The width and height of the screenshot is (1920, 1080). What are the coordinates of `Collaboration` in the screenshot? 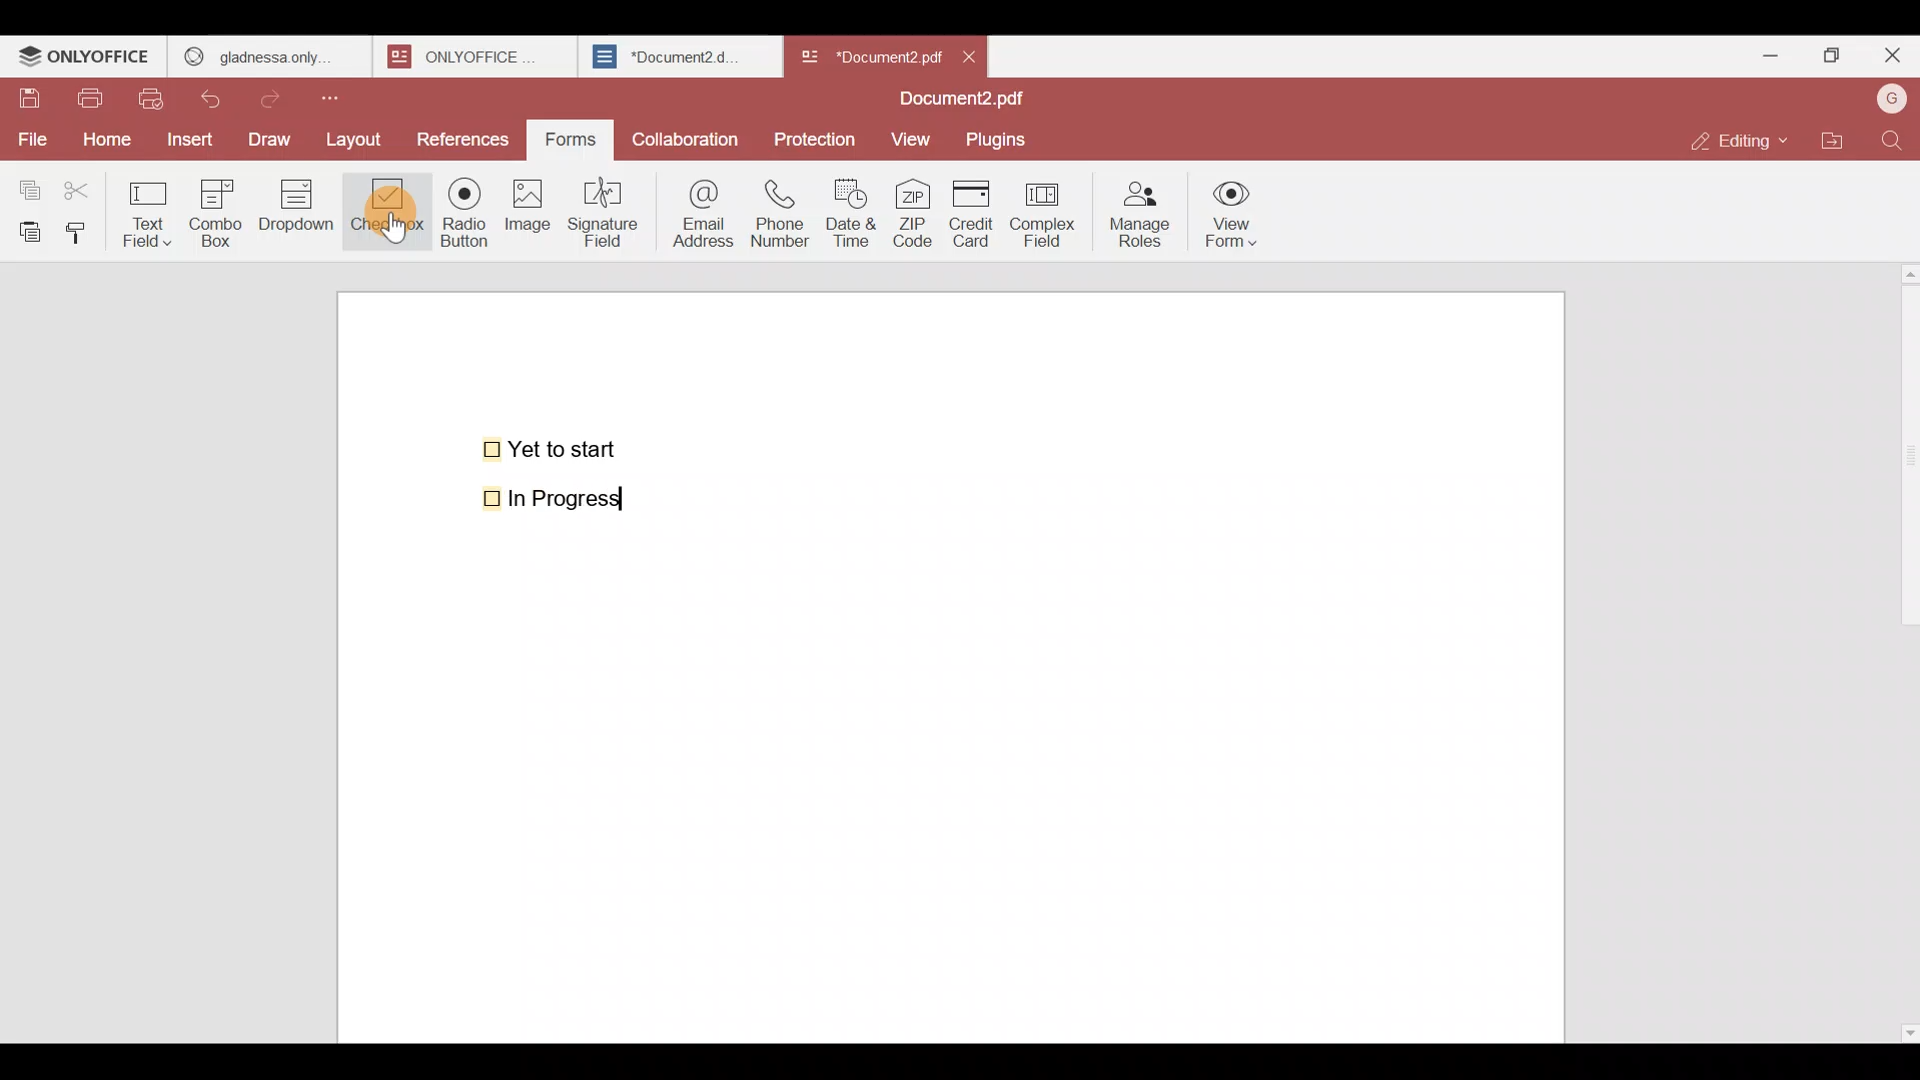 It's located at (687, 134).